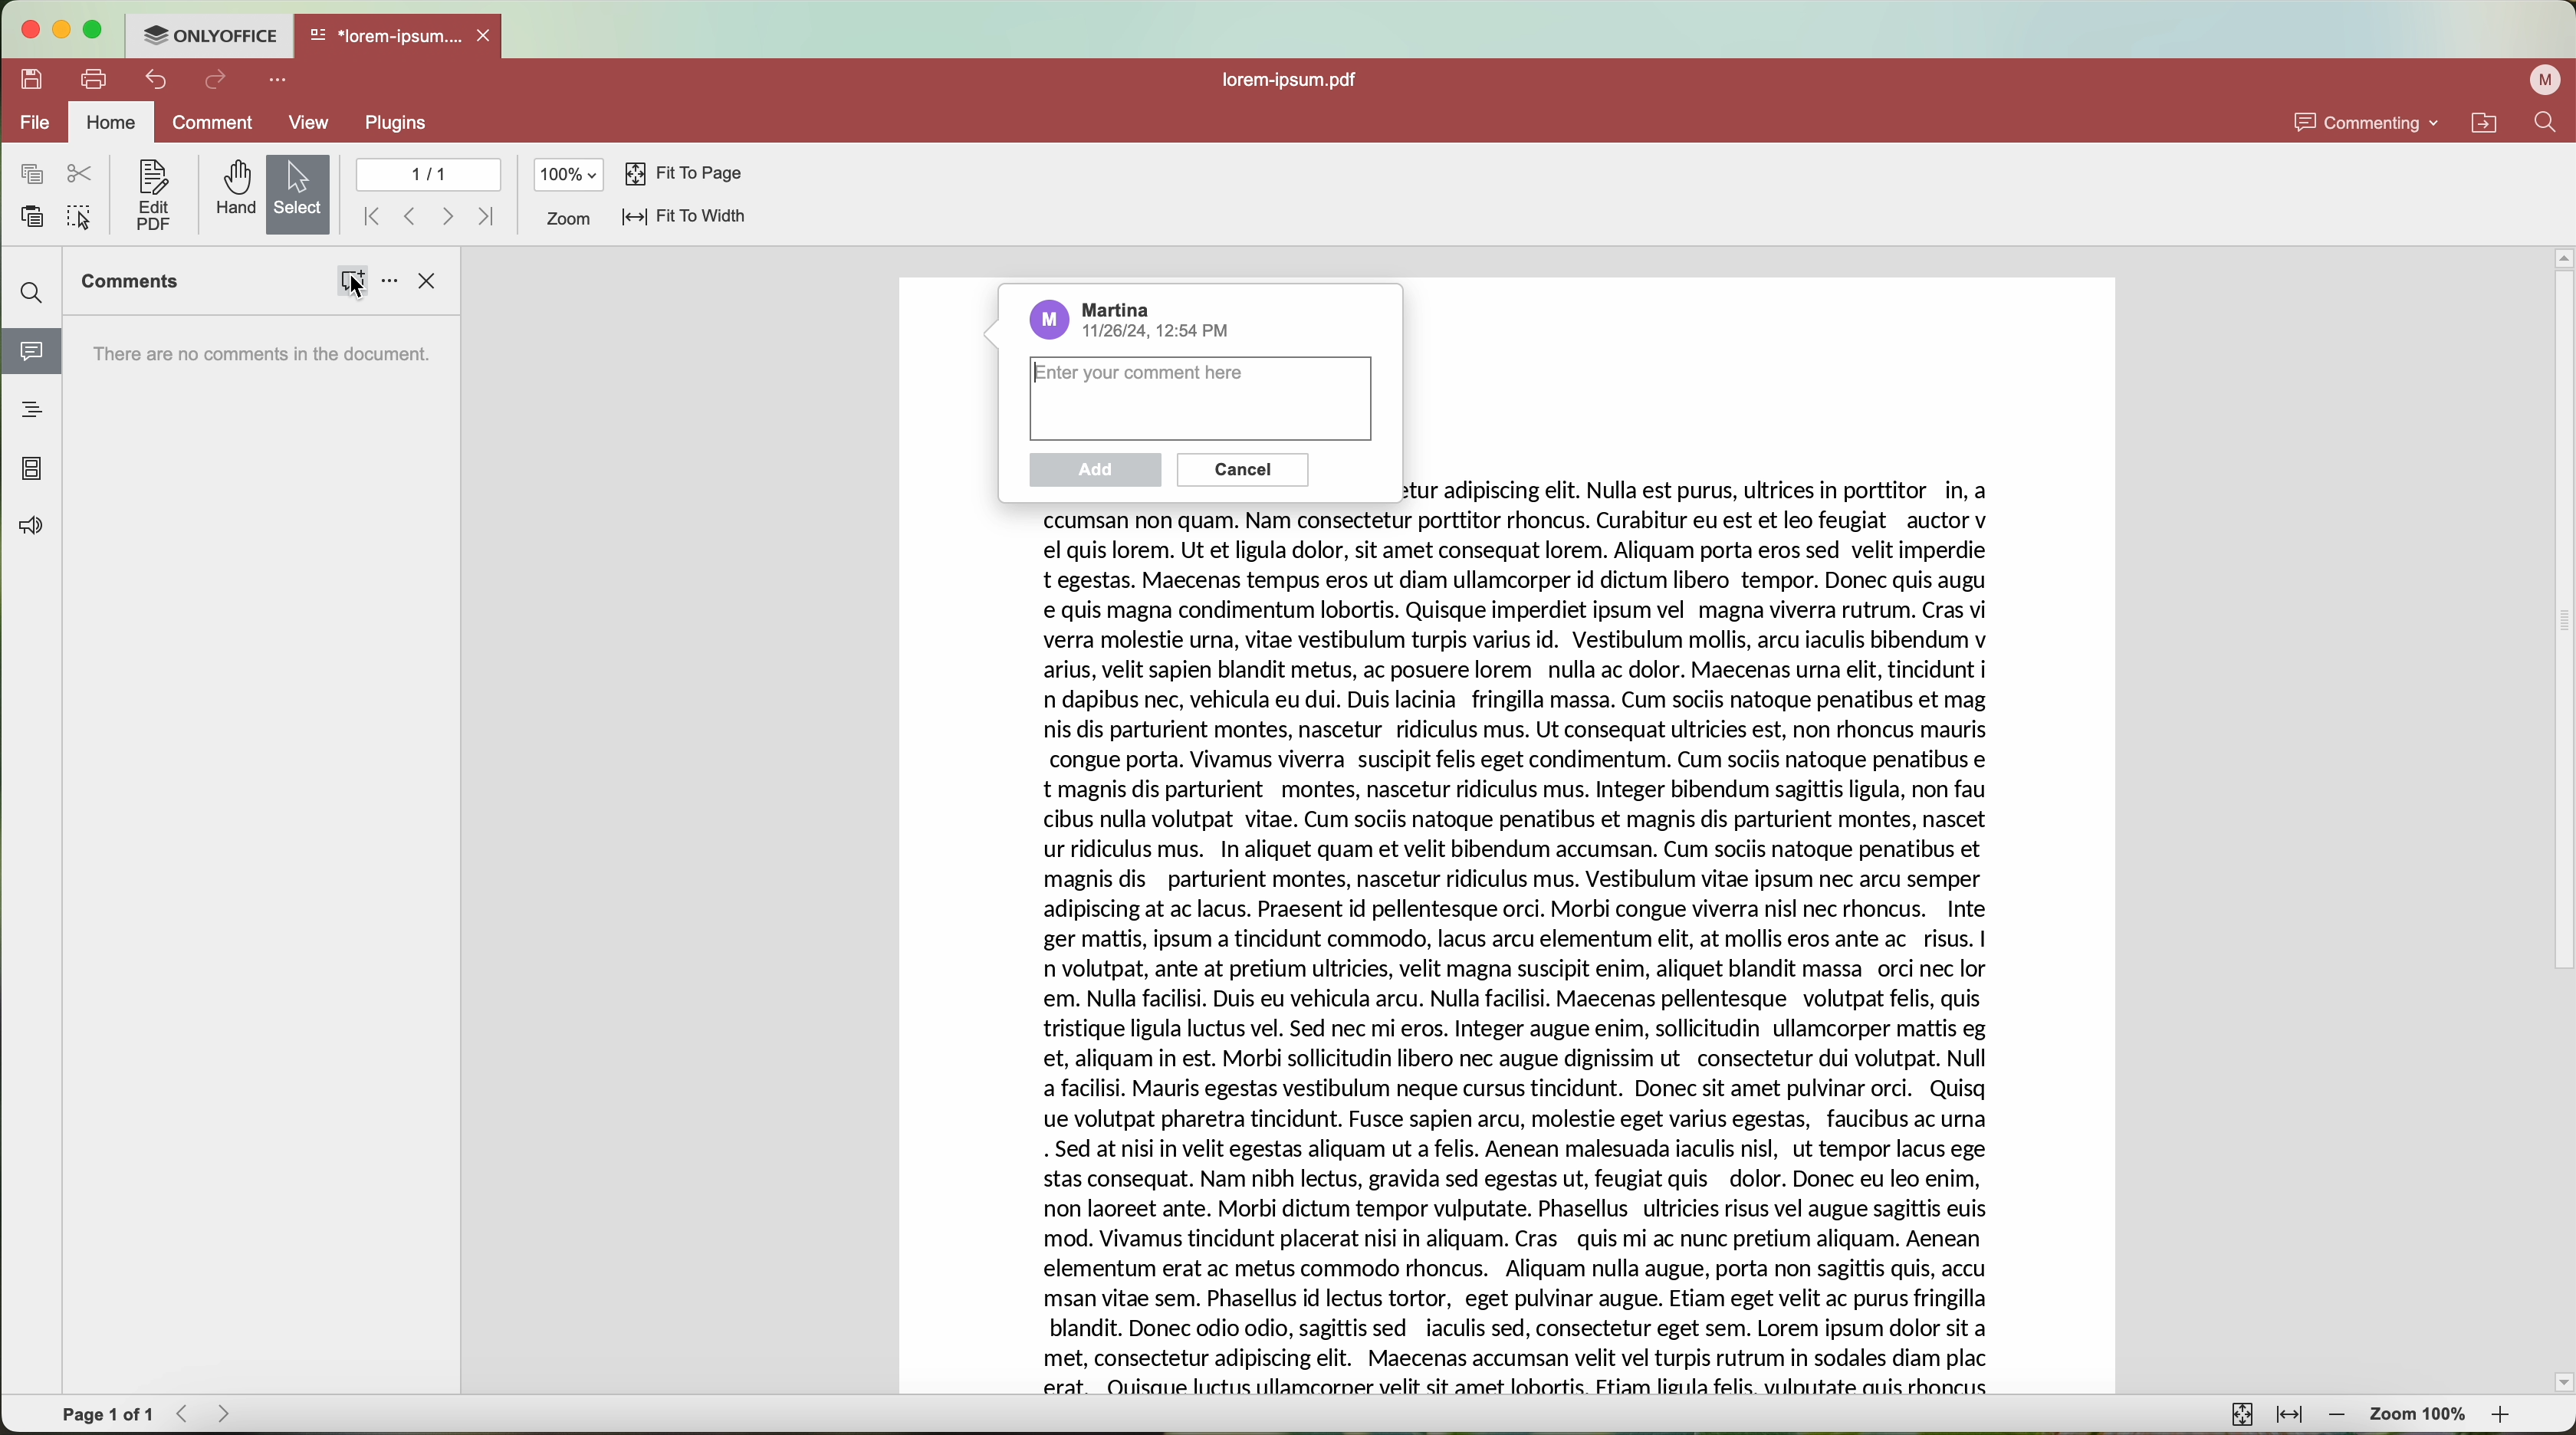 The height and width of the screenshot is (1435, 2576). Describe the element at coordinates (1095, 470) in the screenshot. I see `disable add button` at that location.